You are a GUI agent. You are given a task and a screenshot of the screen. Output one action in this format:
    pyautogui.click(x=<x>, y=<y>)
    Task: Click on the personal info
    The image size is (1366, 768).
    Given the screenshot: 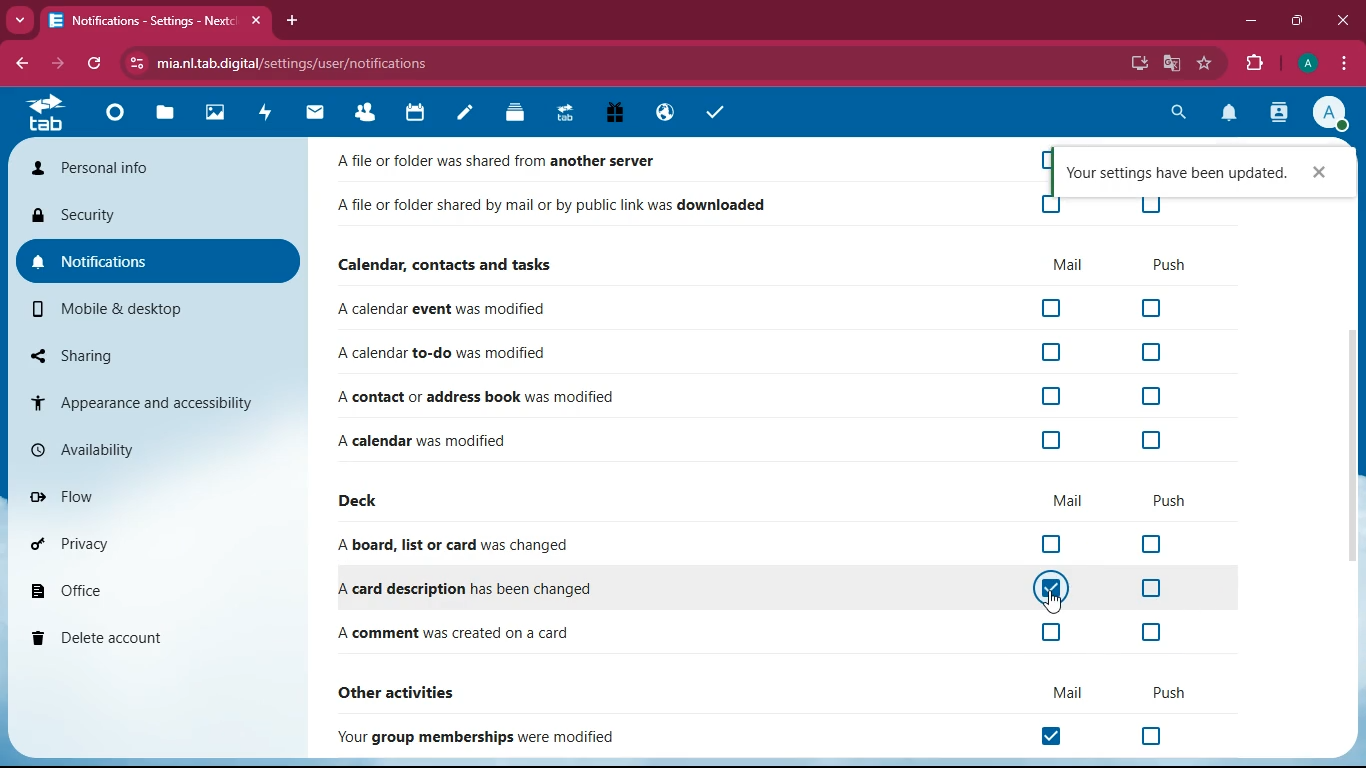 What is the action you would take?
    pyautogui.click(x=153, y=170)
    